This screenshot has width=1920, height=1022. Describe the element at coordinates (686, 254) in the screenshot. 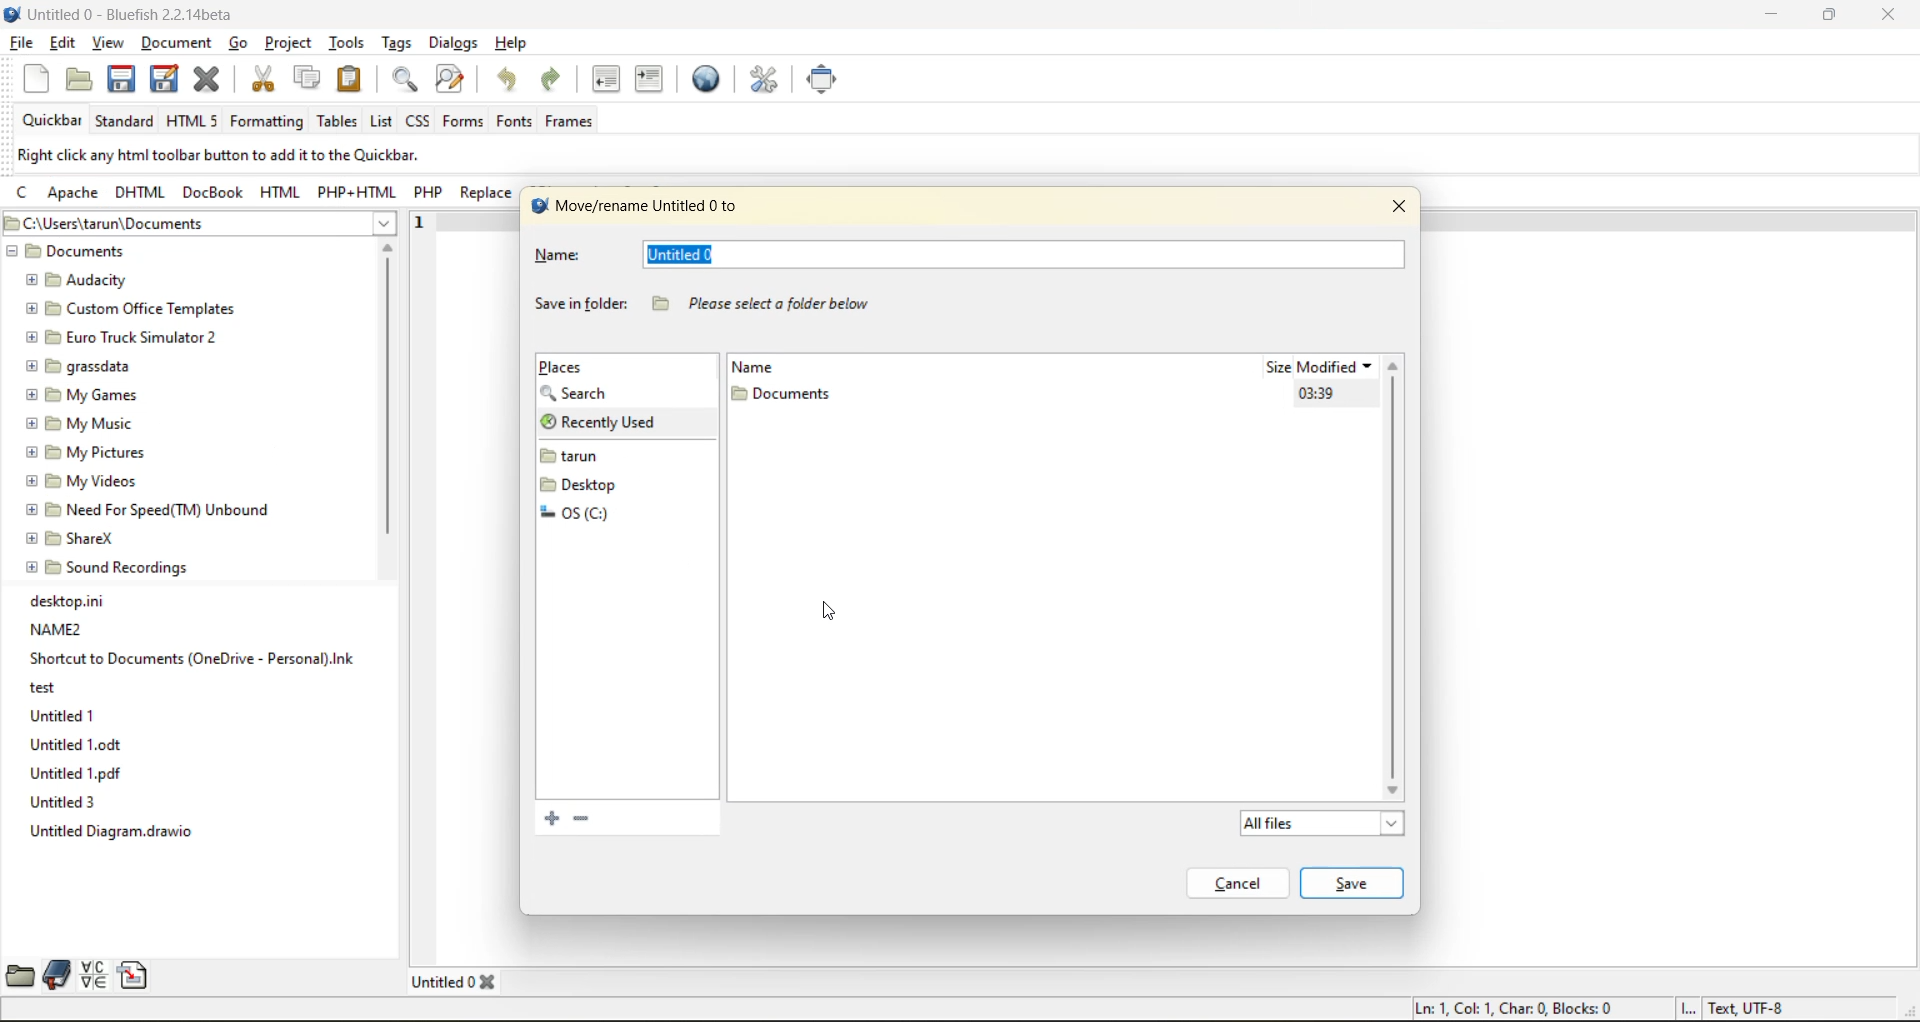

I see `current file name` at that location.